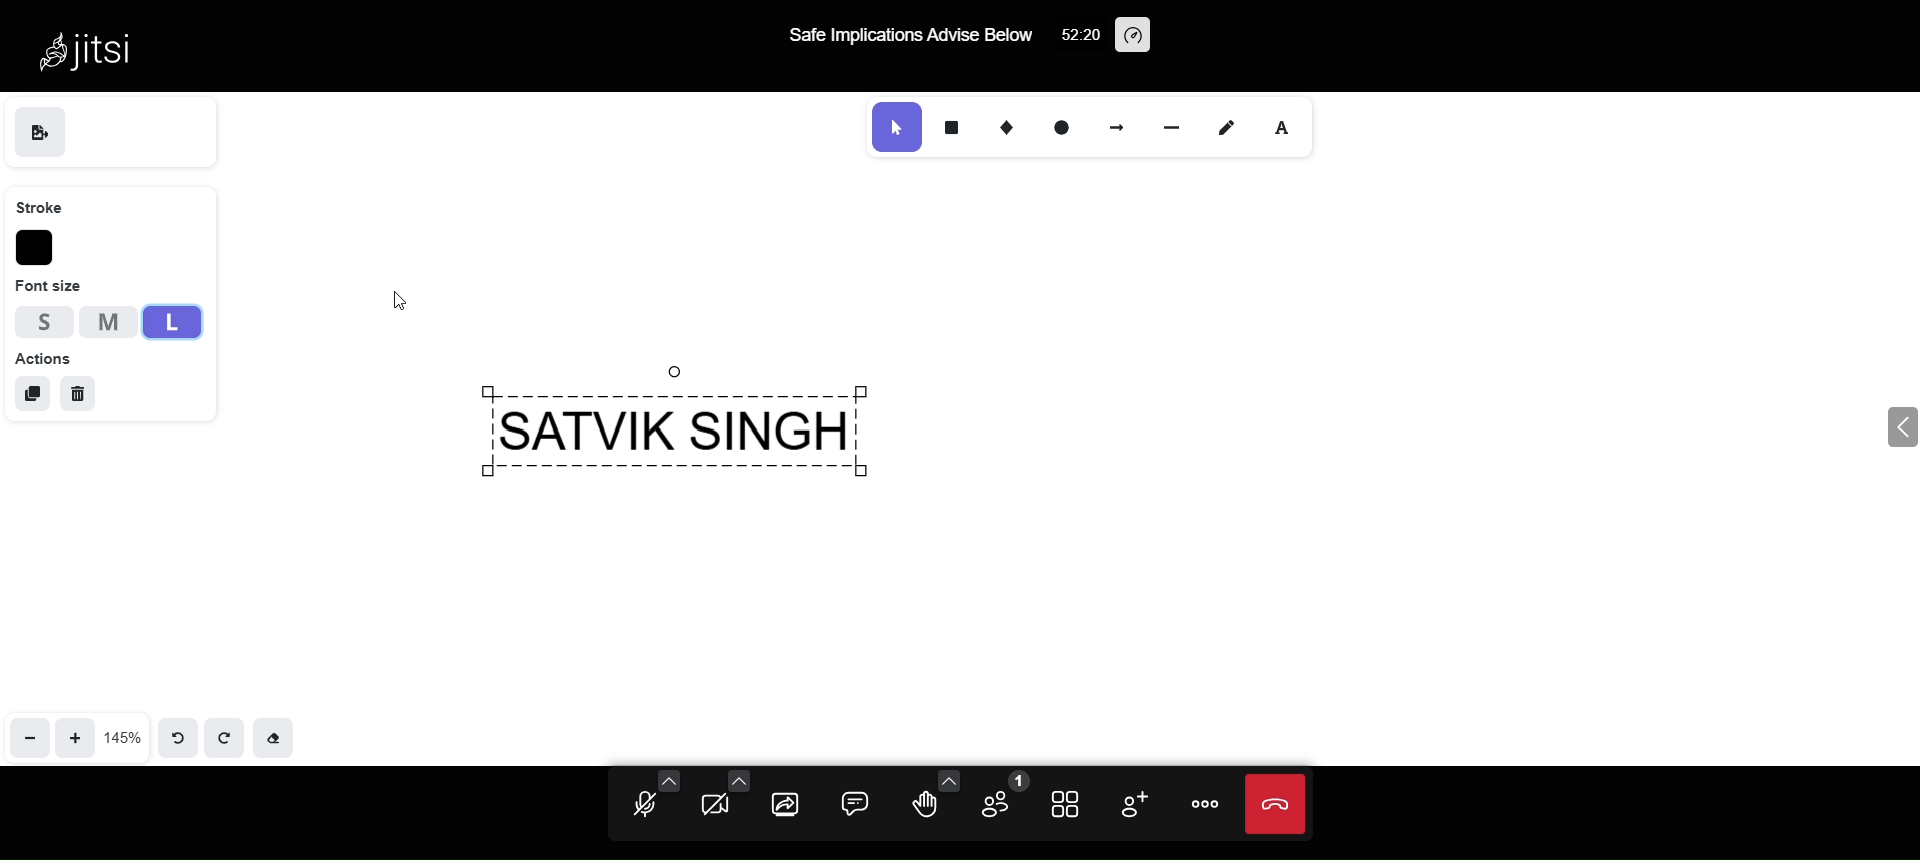 Image resolution: width=1920 pixels, height=860 pixels. What do you see at coordinates (857, 803) in the screenshot?
I see `open chat box` at bounding box center [857, 803].